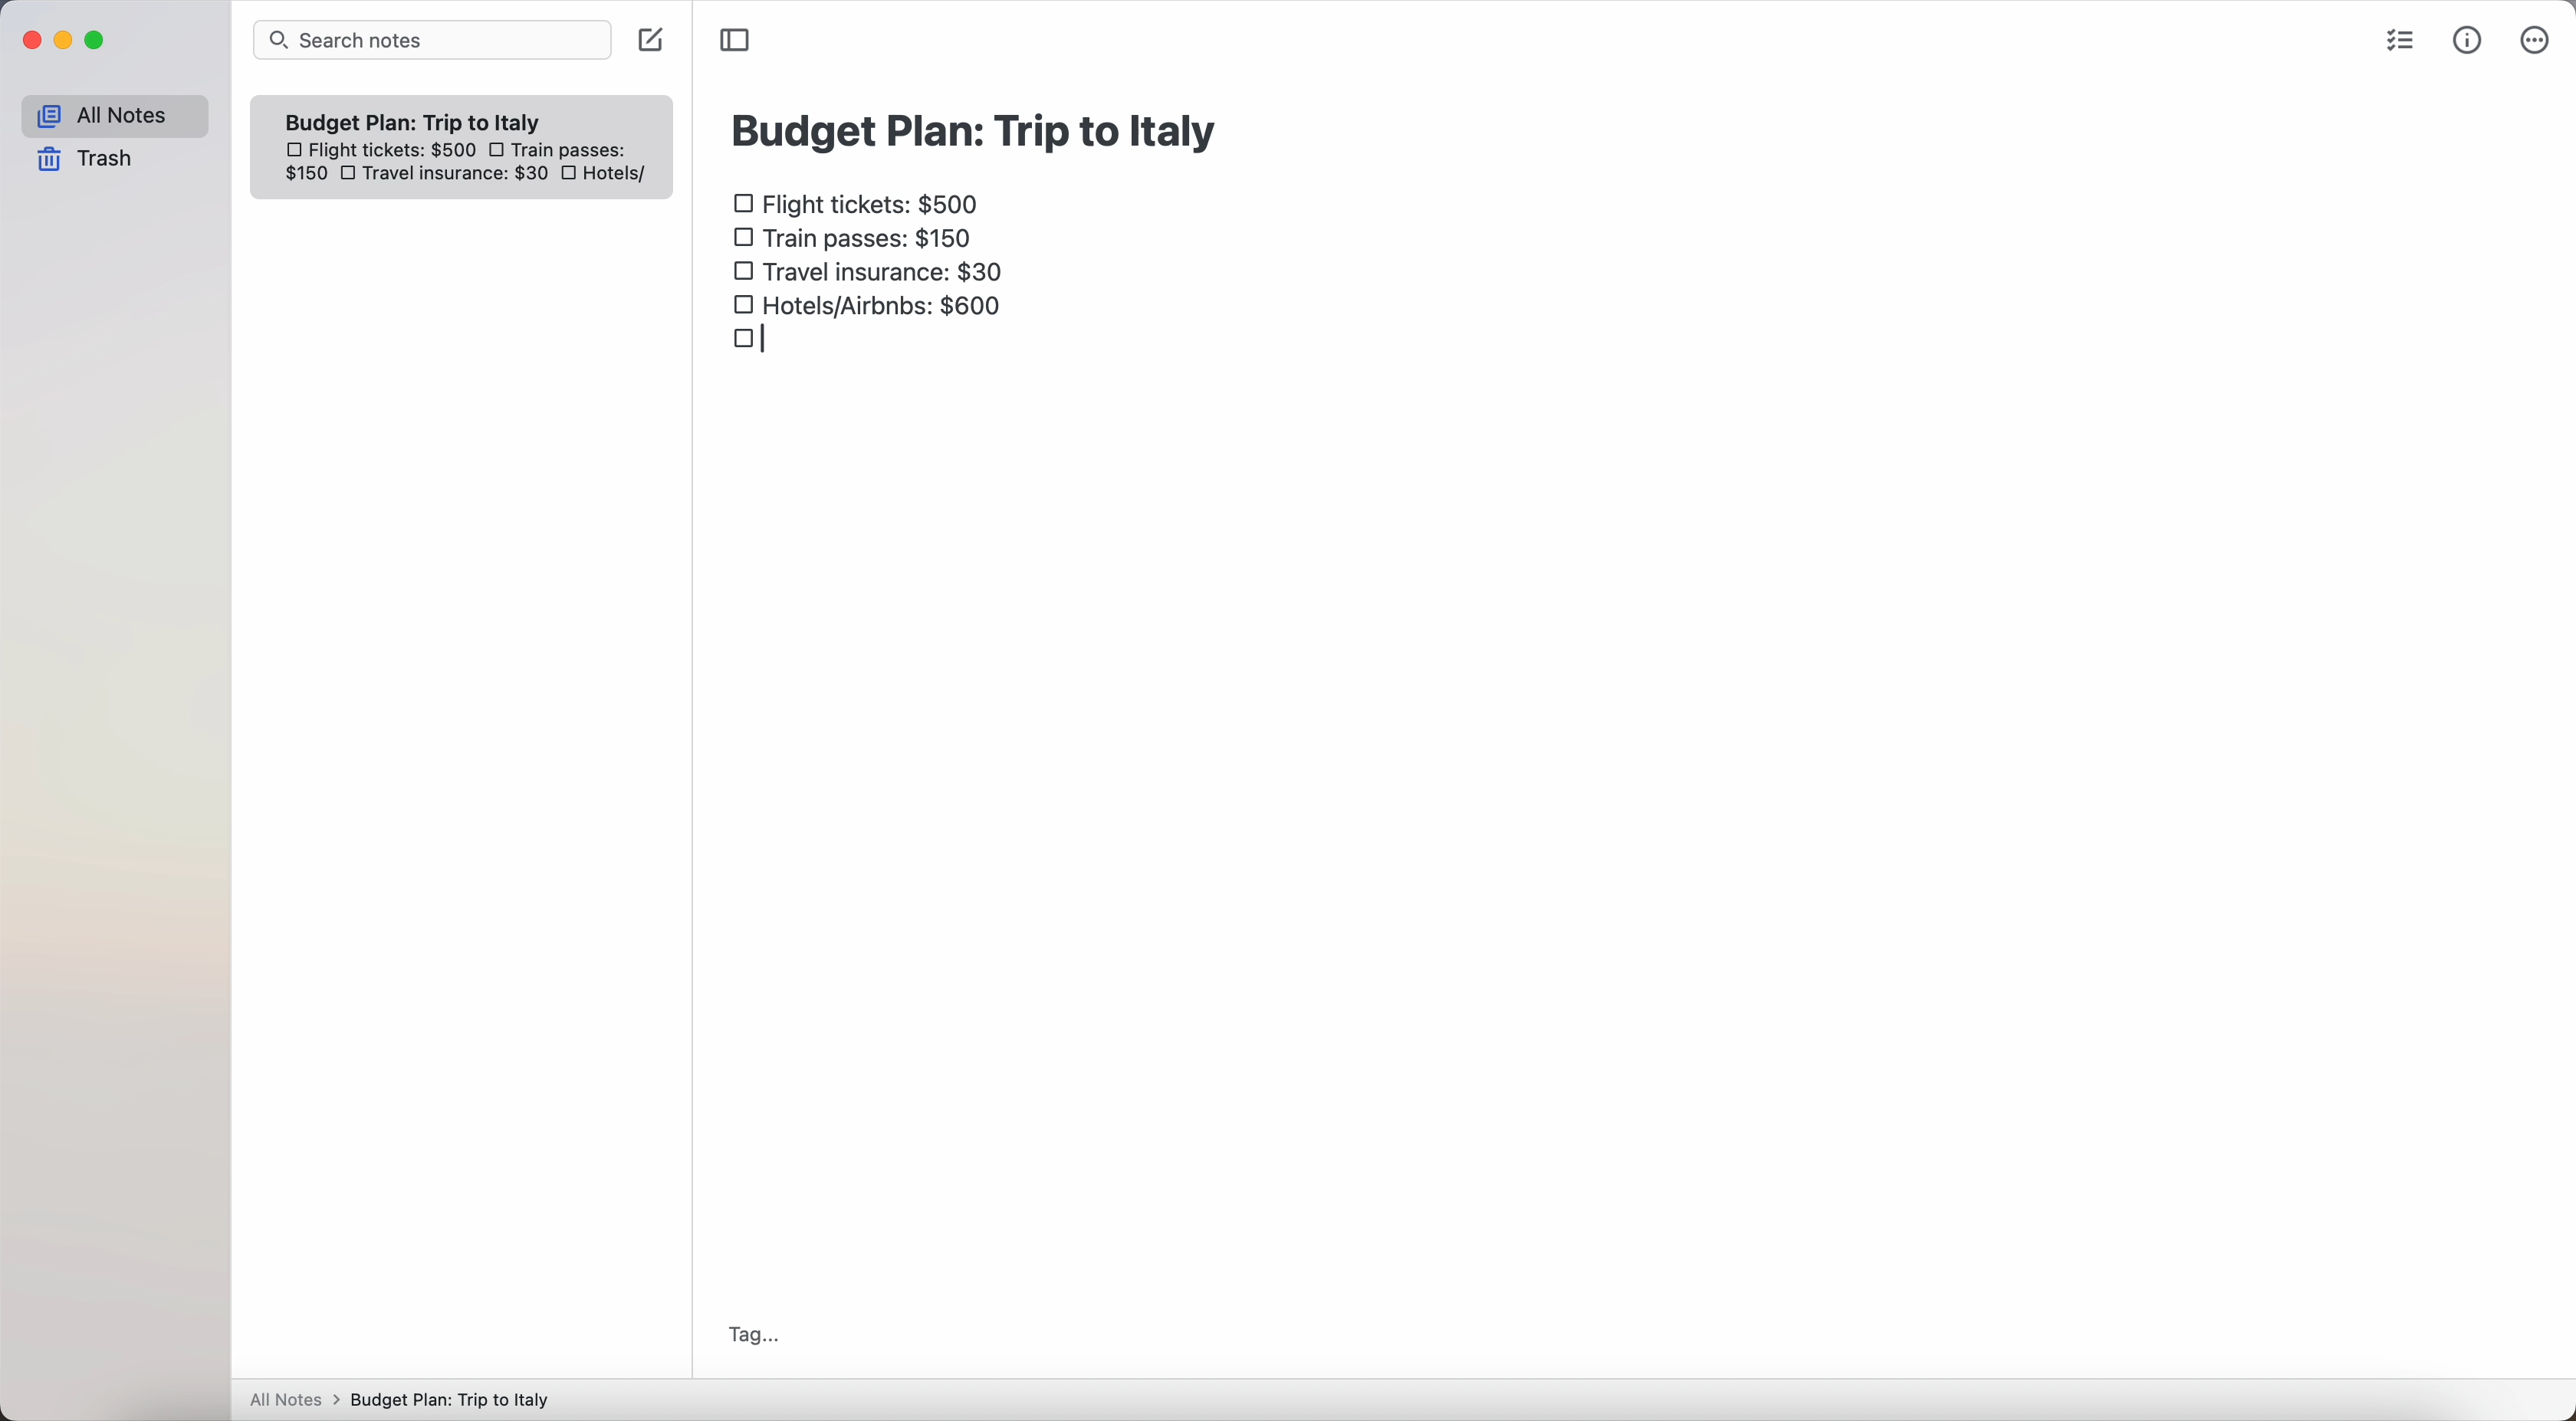  Describe the element at coordinates (863, 206) in the screenshot. I see `flight tickets: $500 checkbox` at that location.